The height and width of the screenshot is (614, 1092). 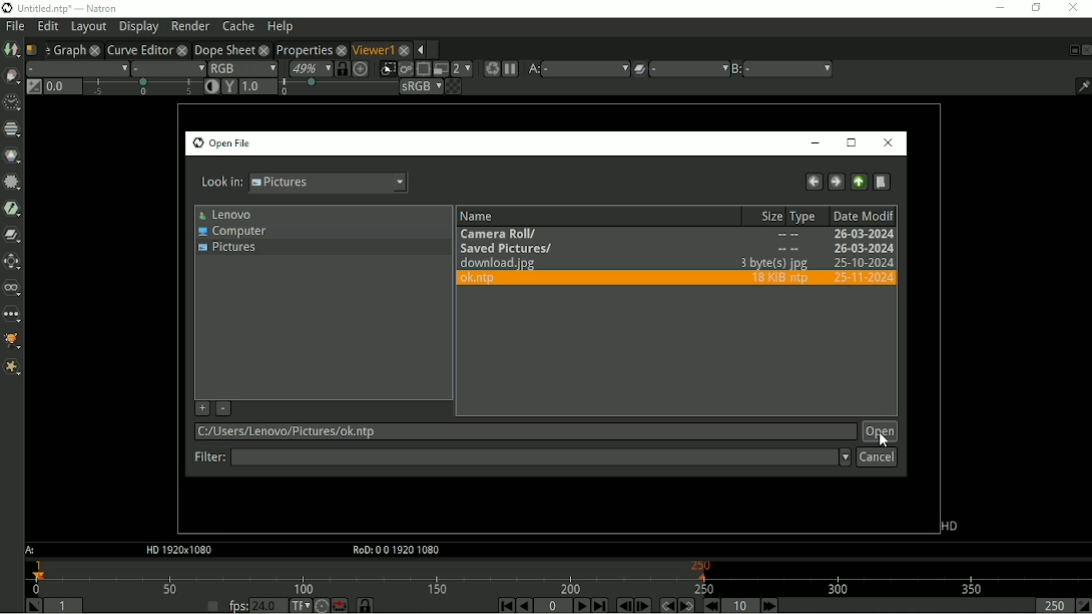 I want to click on Set playback out point, so click(x=1083, y=605).